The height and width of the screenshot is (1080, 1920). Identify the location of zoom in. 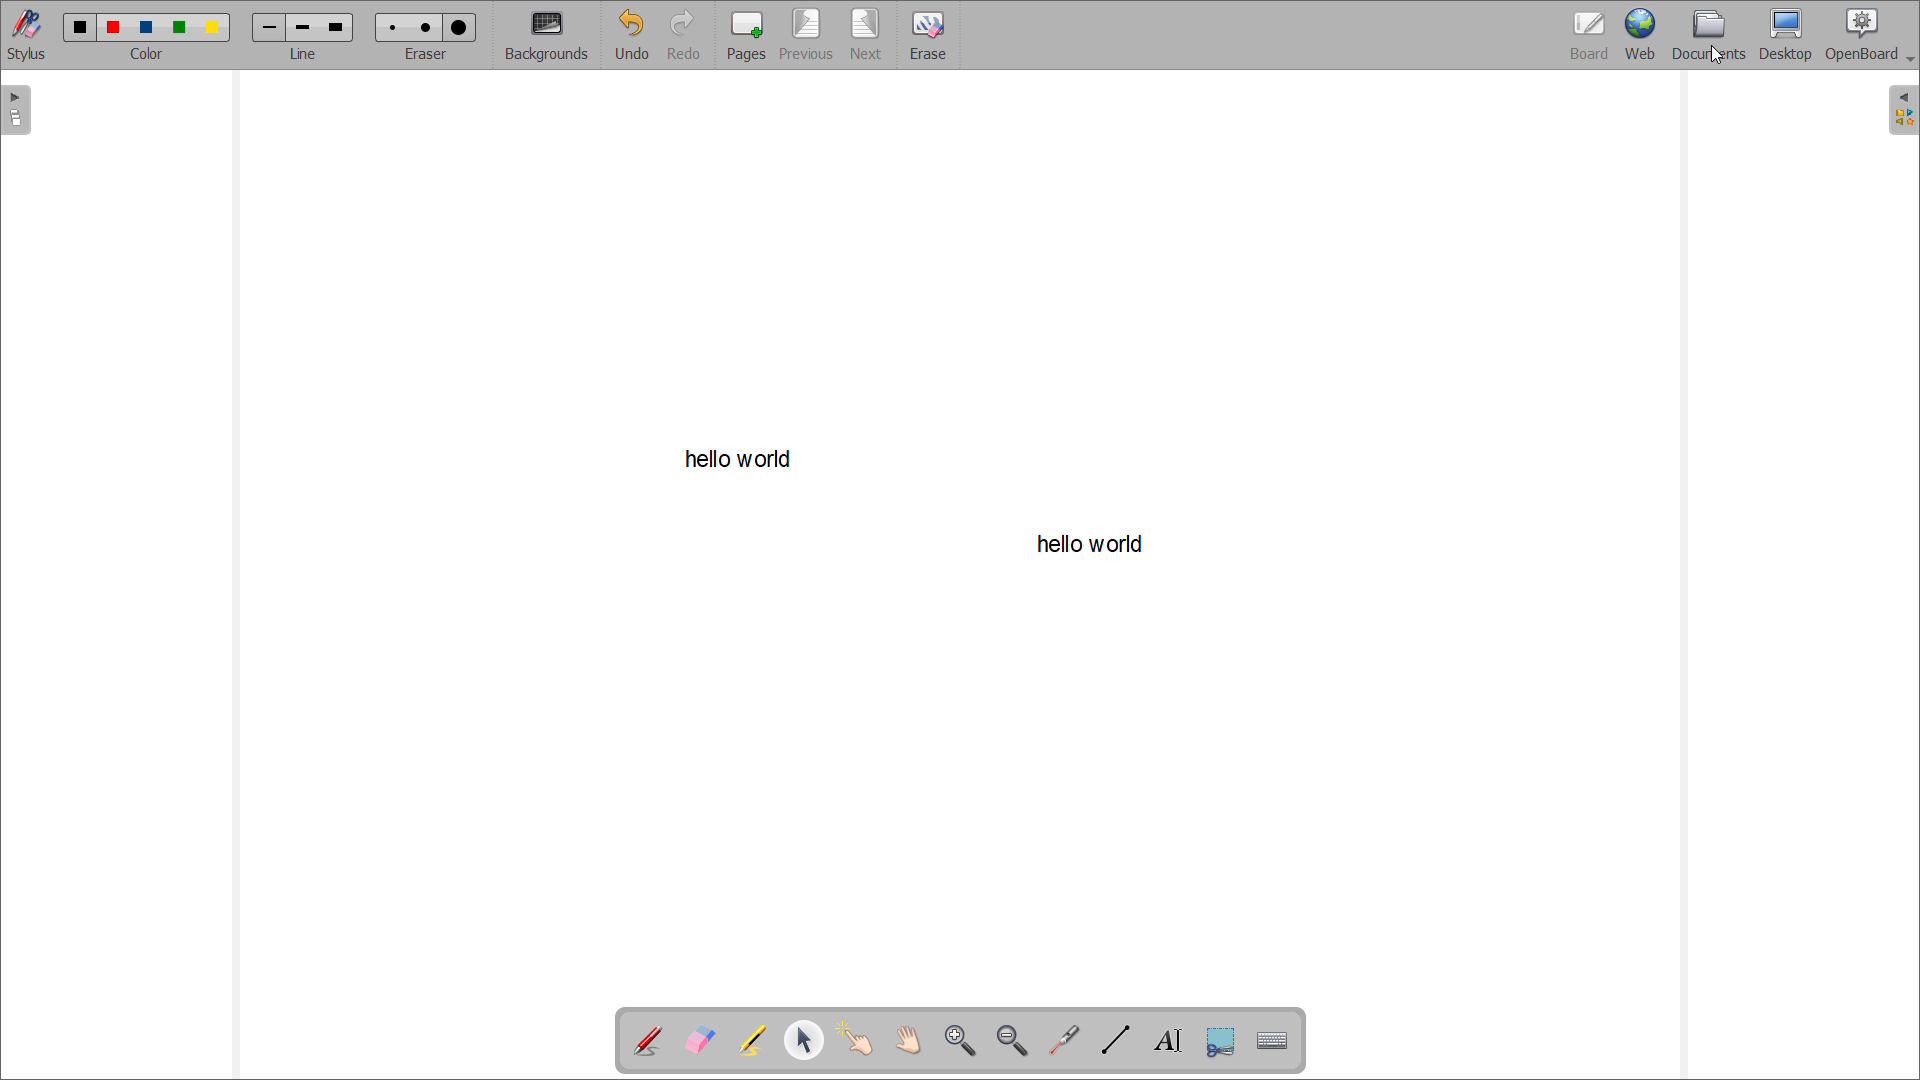
(961, 1040).